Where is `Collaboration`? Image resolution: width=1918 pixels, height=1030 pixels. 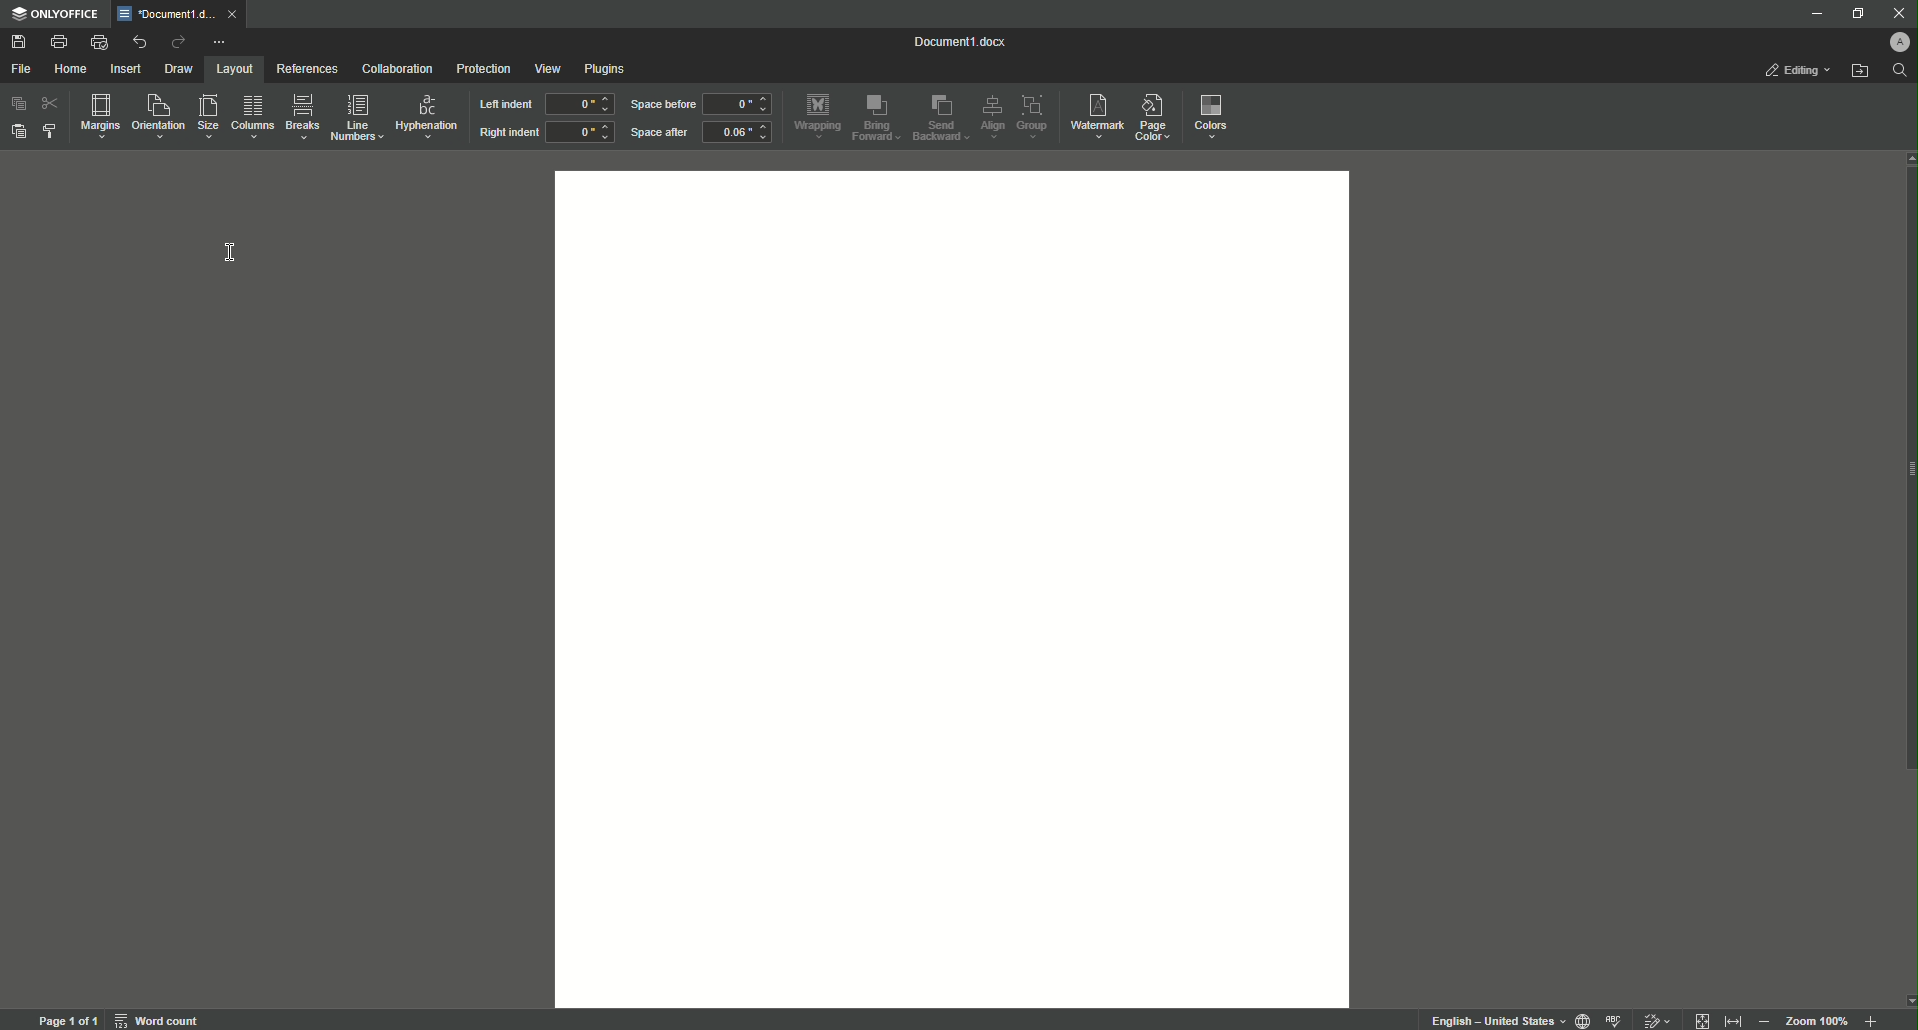
Collaboration is located at coordinates (397, 69).